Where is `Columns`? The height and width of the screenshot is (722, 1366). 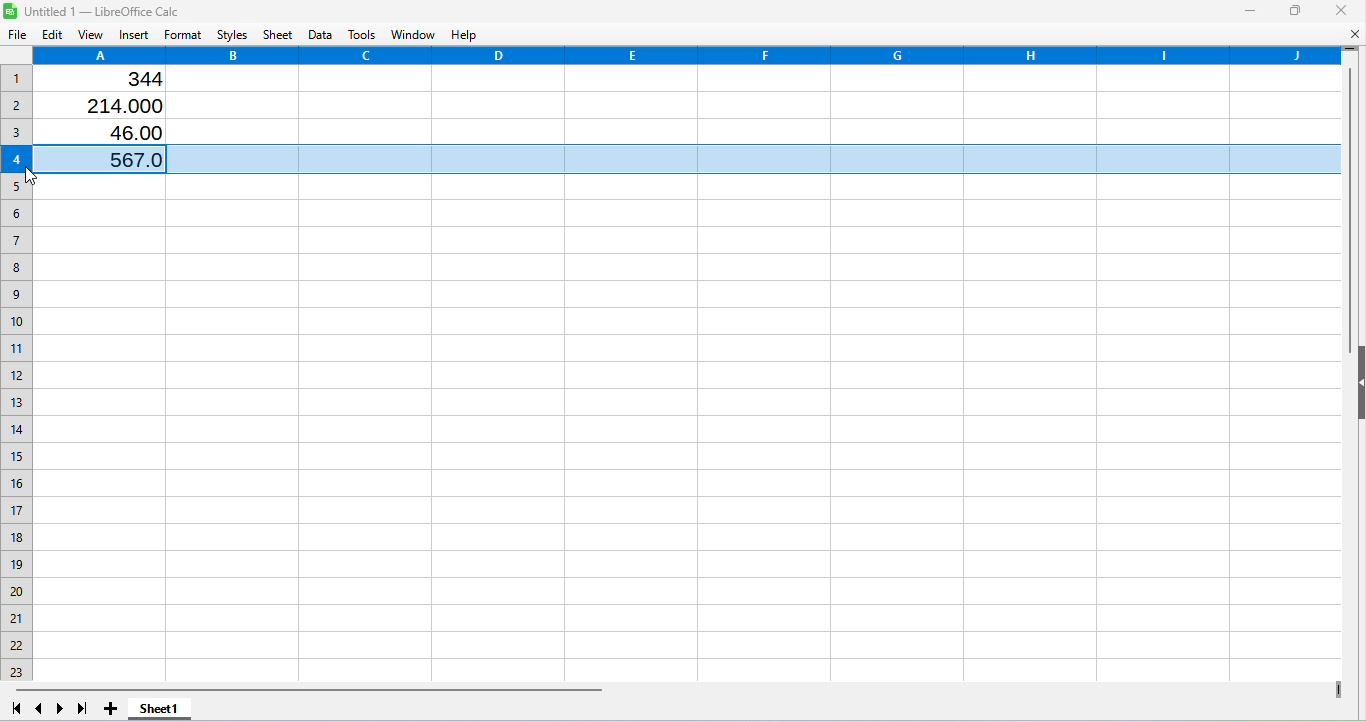 Columns is located at coordinates (688, 55).